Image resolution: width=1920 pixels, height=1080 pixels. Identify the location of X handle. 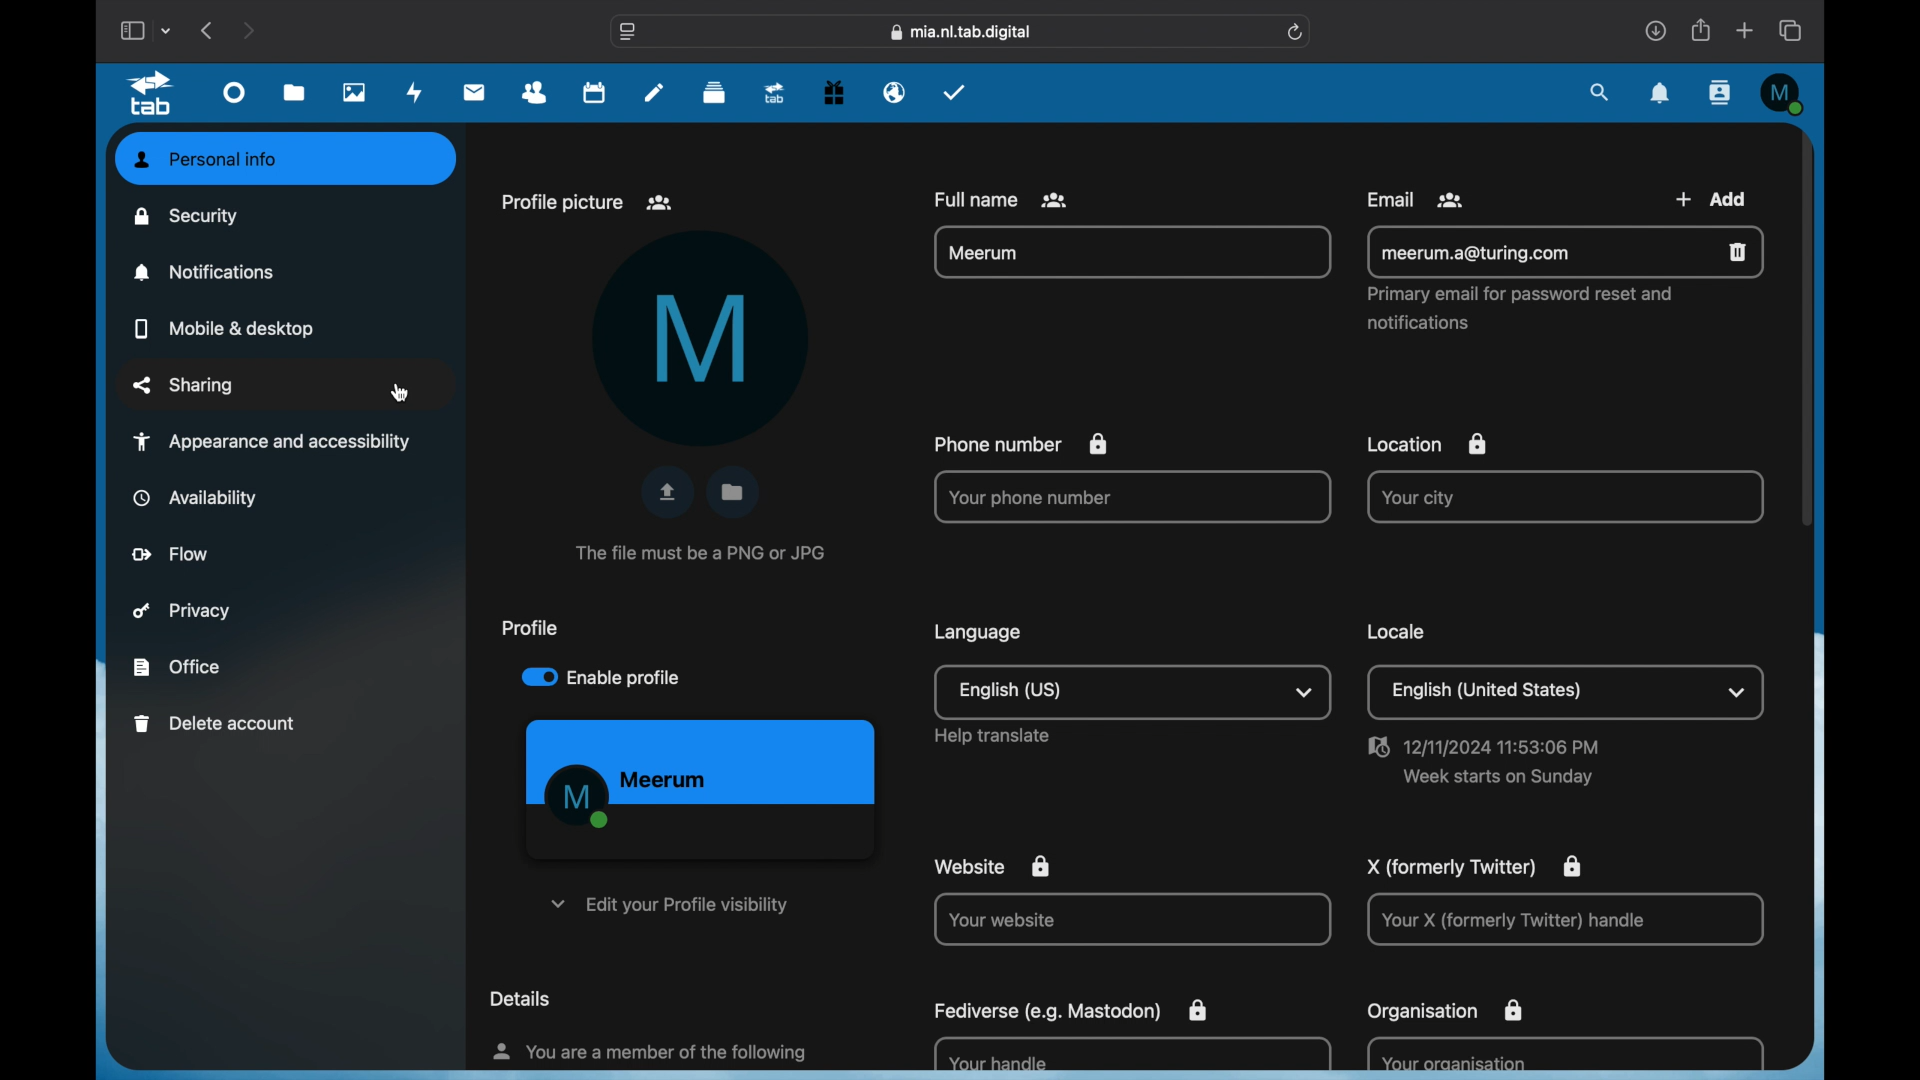
(1566, 922).